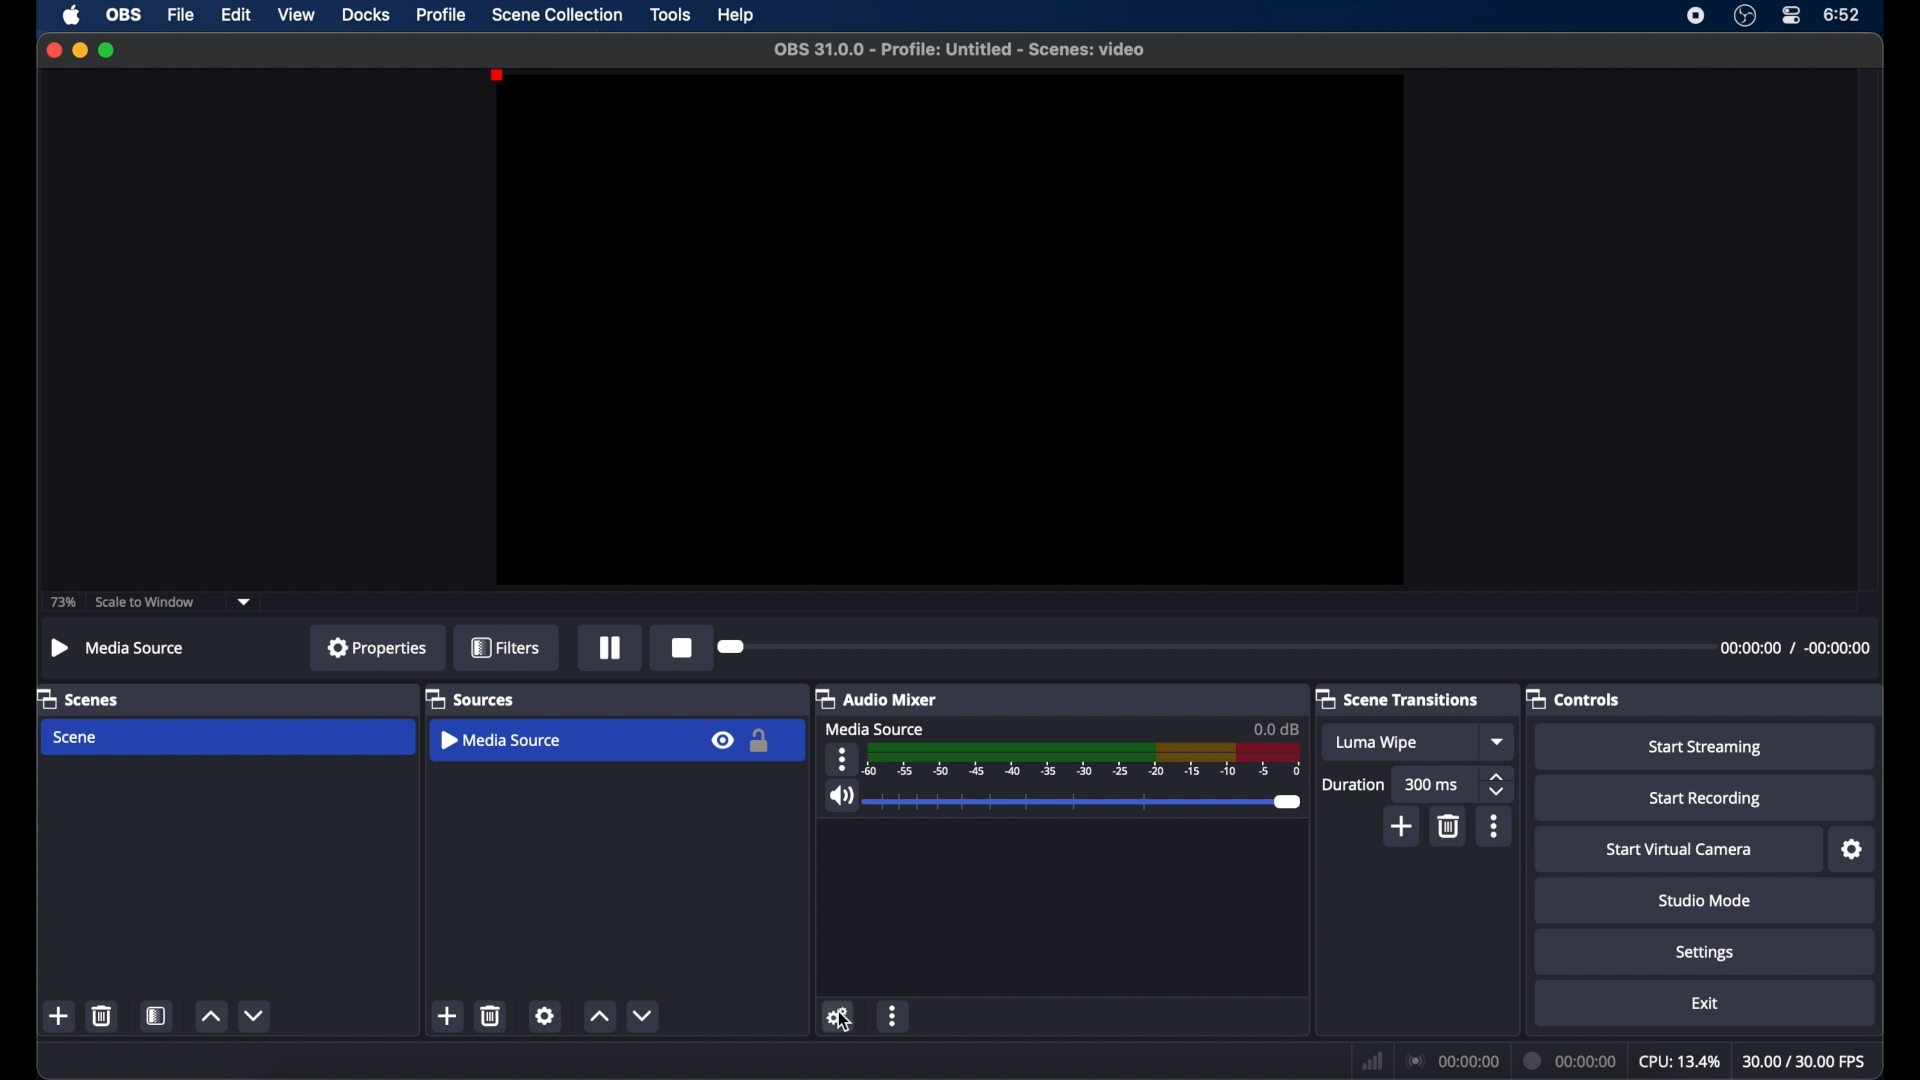 Image resolution: width=1920 pixels, height=1080 pixels. What do you see at coordinates (448, 1016) in the screenshot?
I see `add` at bounding box center [448, 1016].